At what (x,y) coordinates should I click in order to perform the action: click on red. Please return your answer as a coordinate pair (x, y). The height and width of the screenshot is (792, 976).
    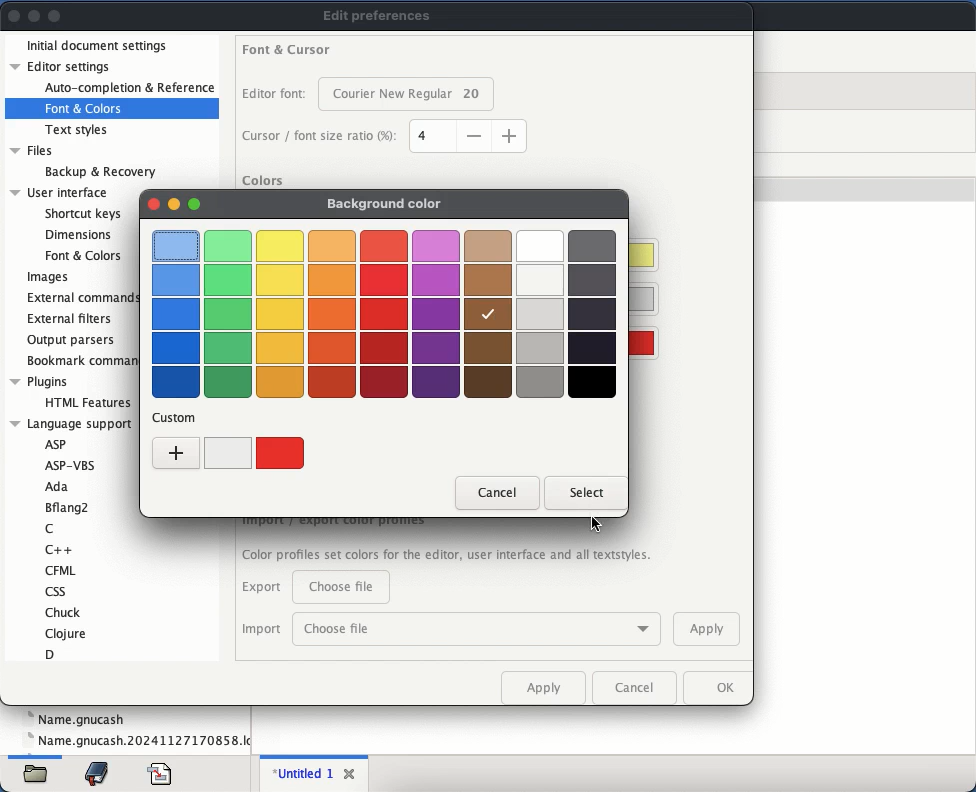
    Looking at the image, I should click on (281, 450).